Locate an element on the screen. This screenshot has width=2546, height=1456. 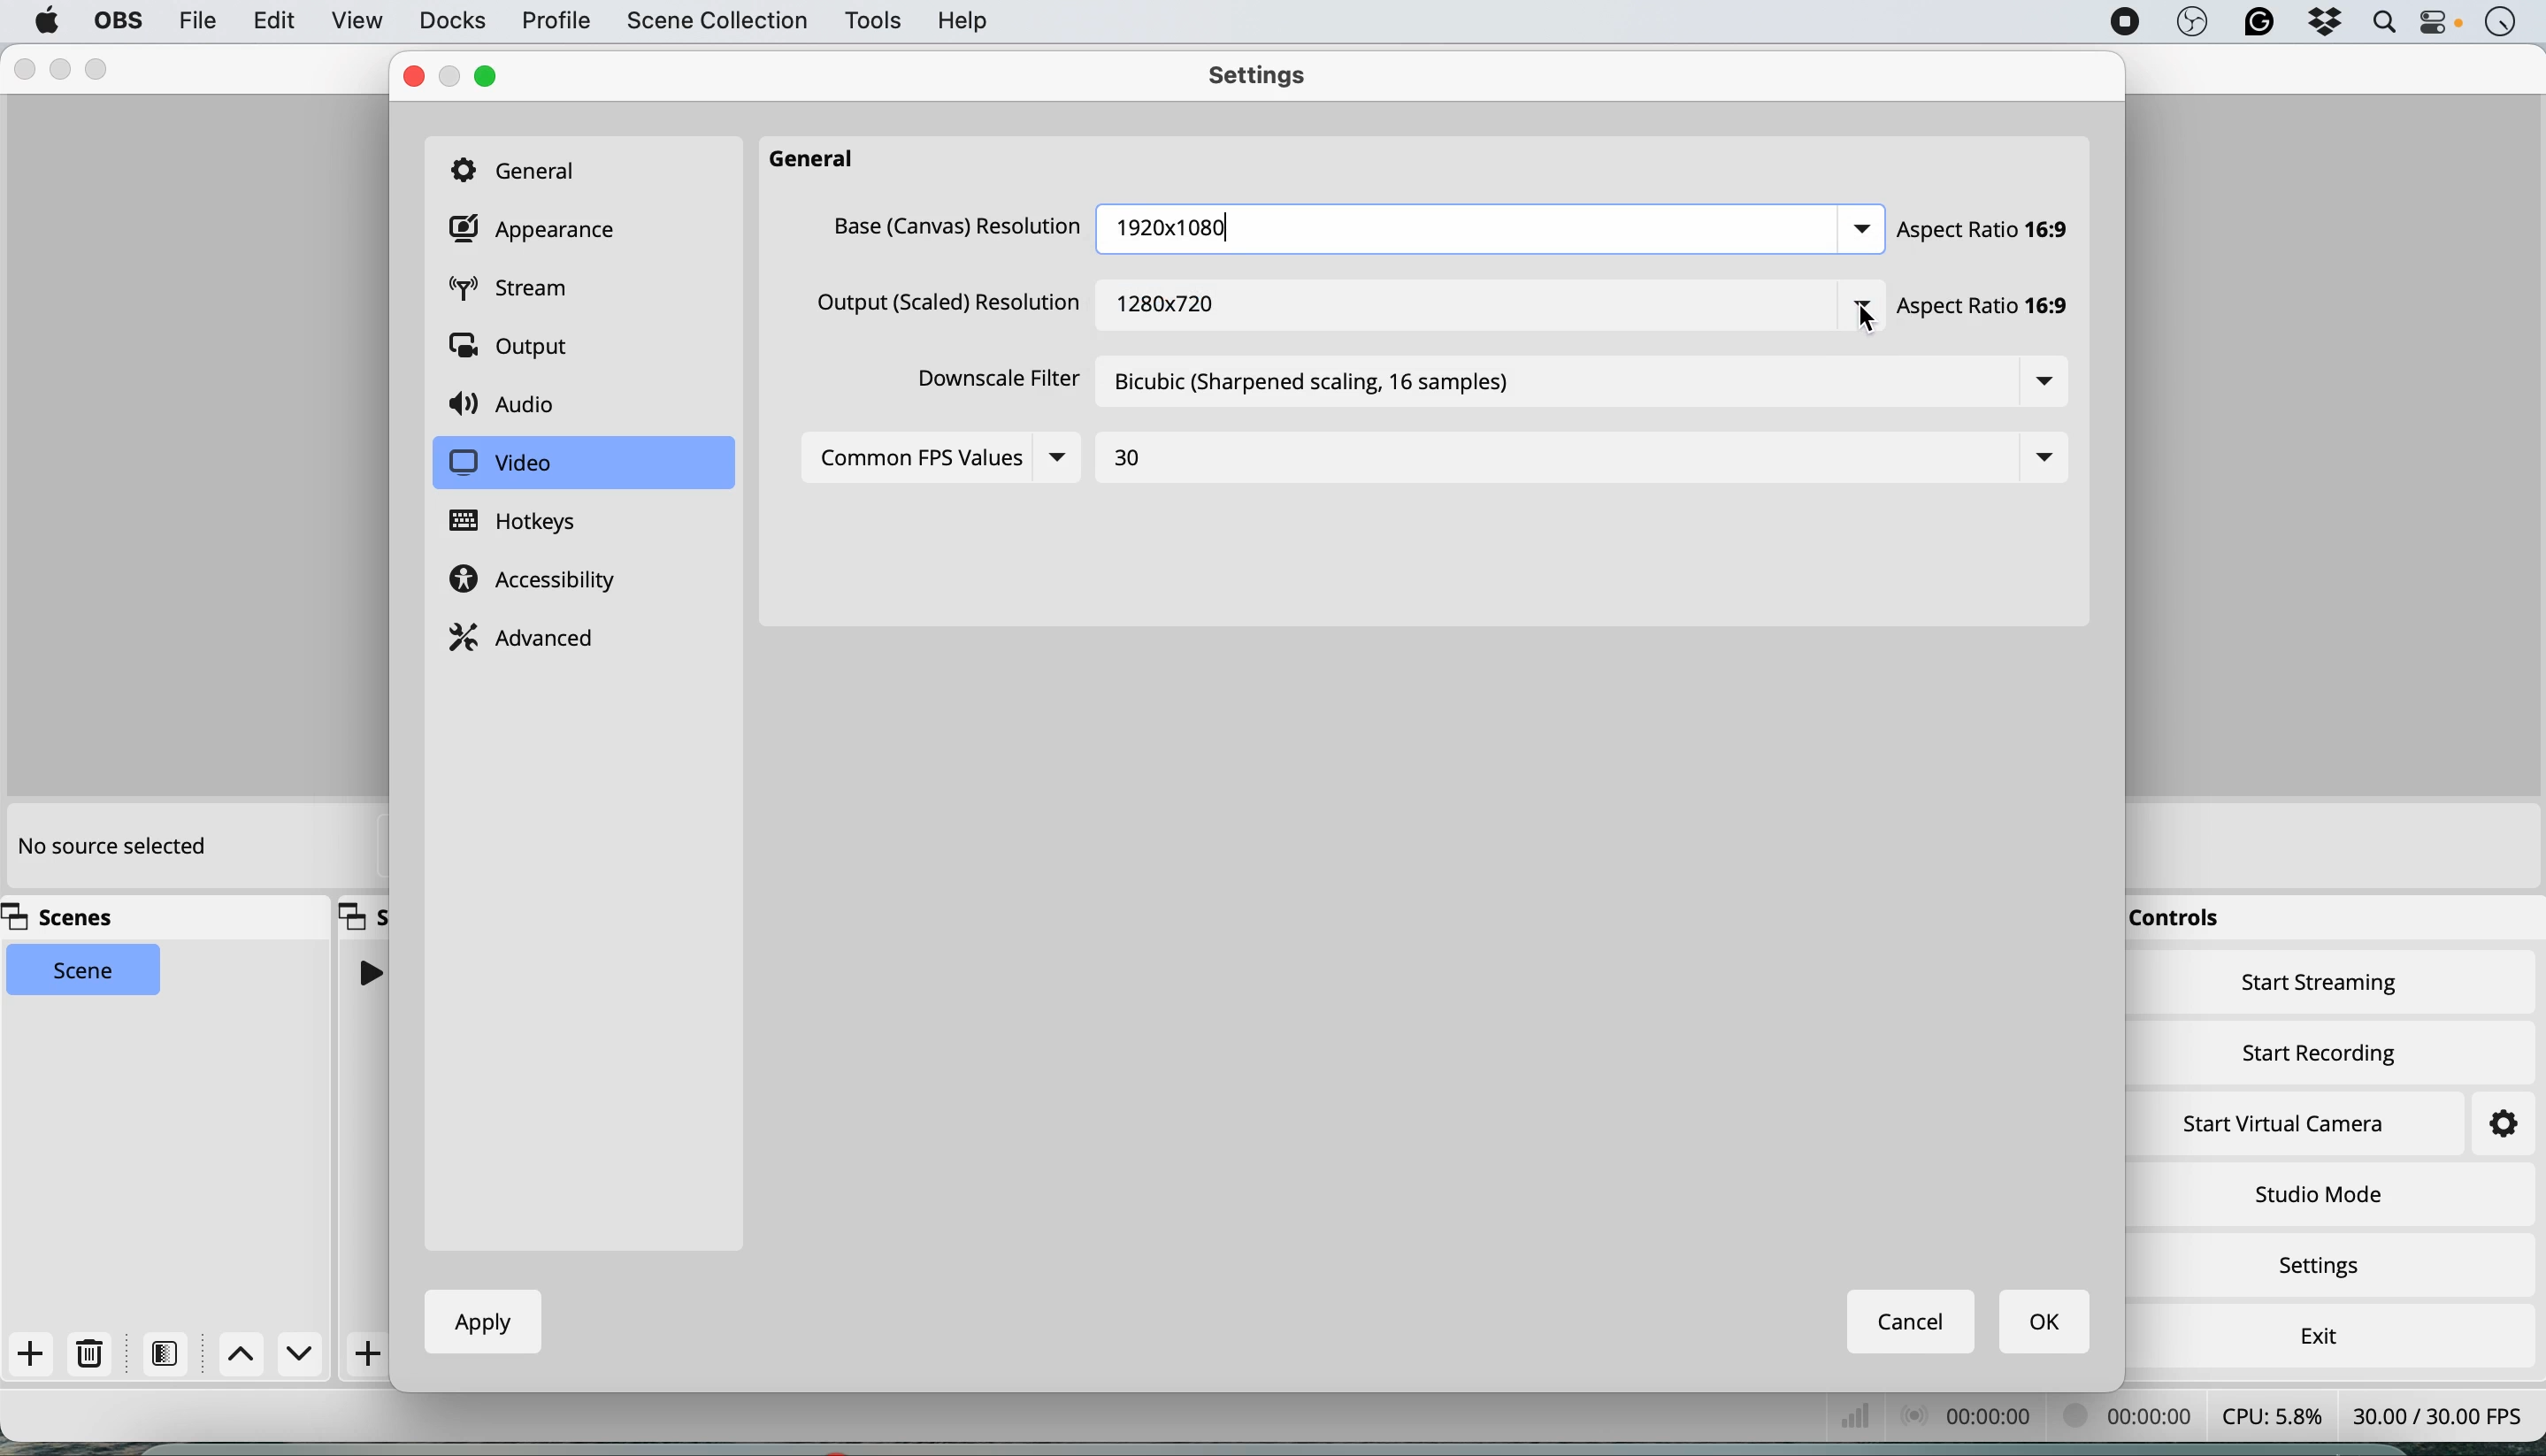
scenes is located at coordinates (69, 918).